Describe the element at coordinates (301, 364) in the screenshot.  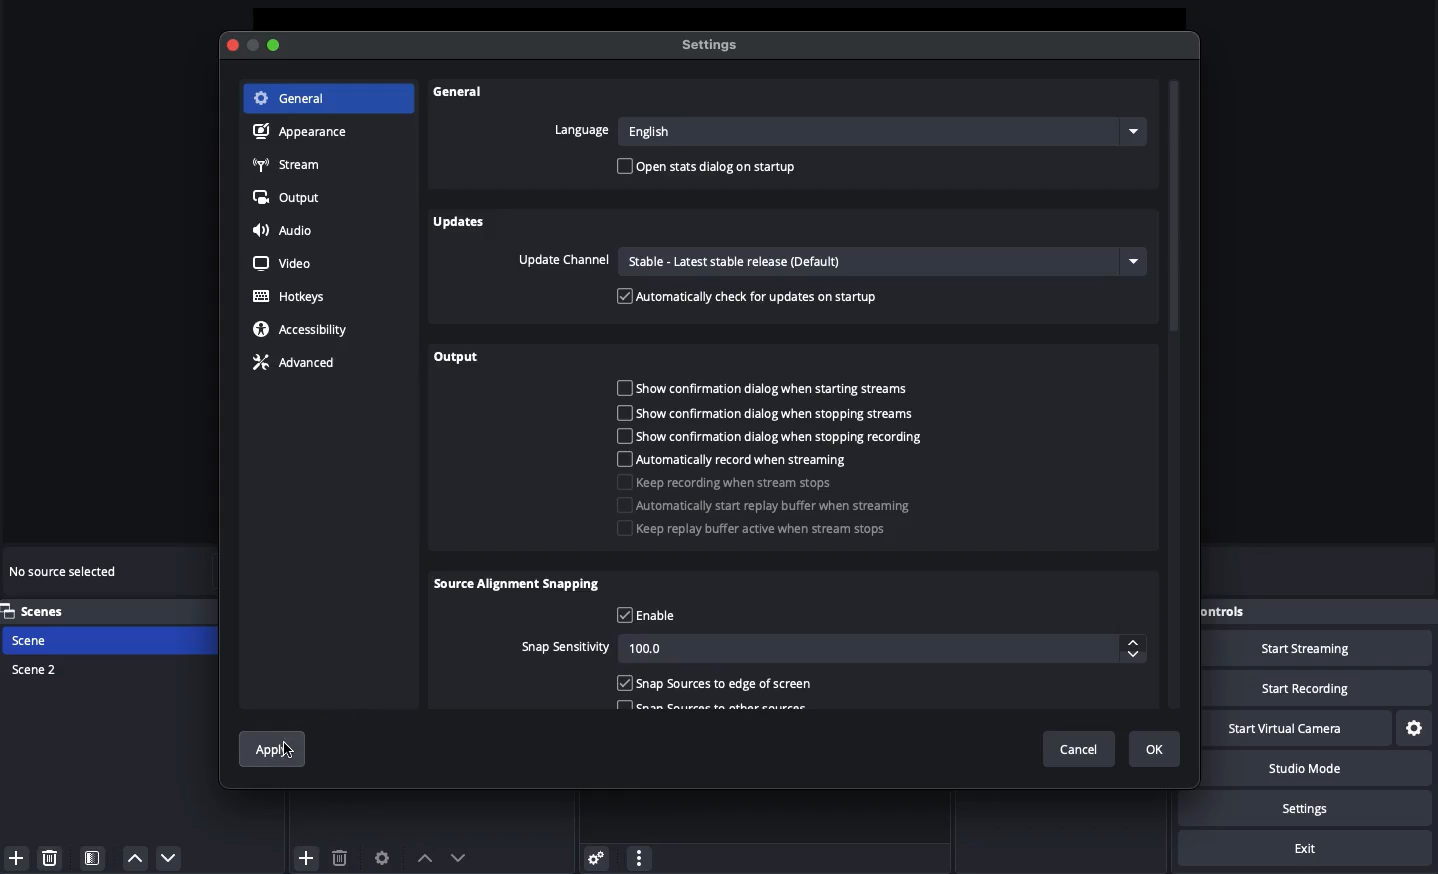
I see `Advanced` at that location.